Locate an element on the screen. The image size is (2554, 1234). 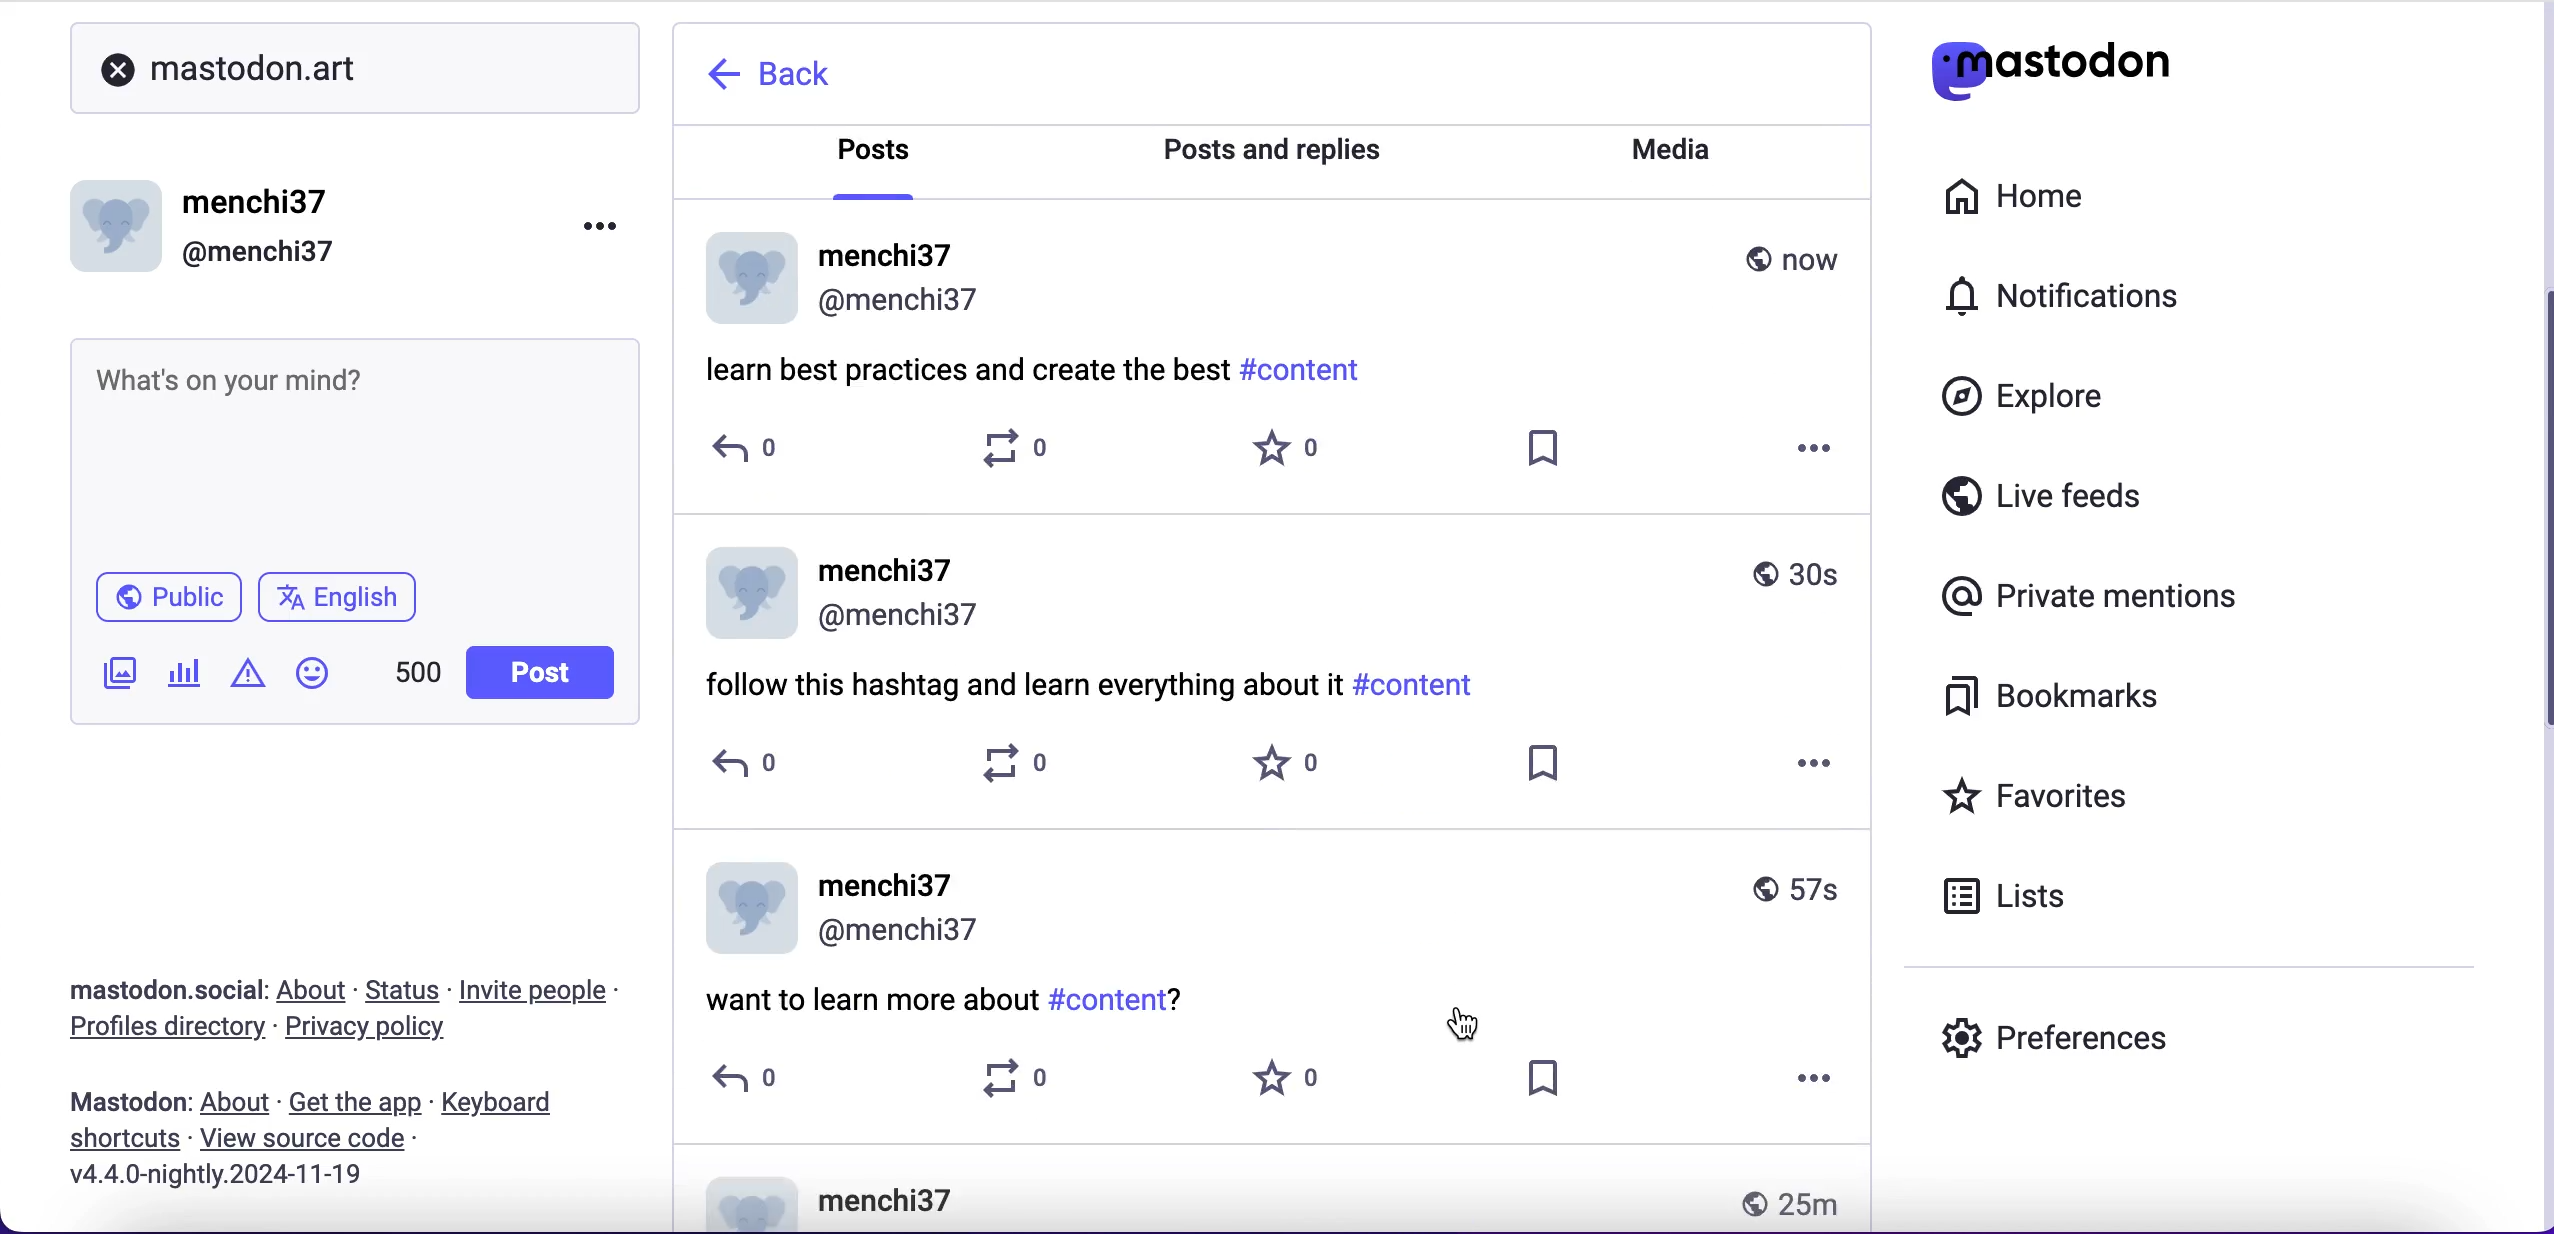
add warnings is located at coordinates (247, 680).